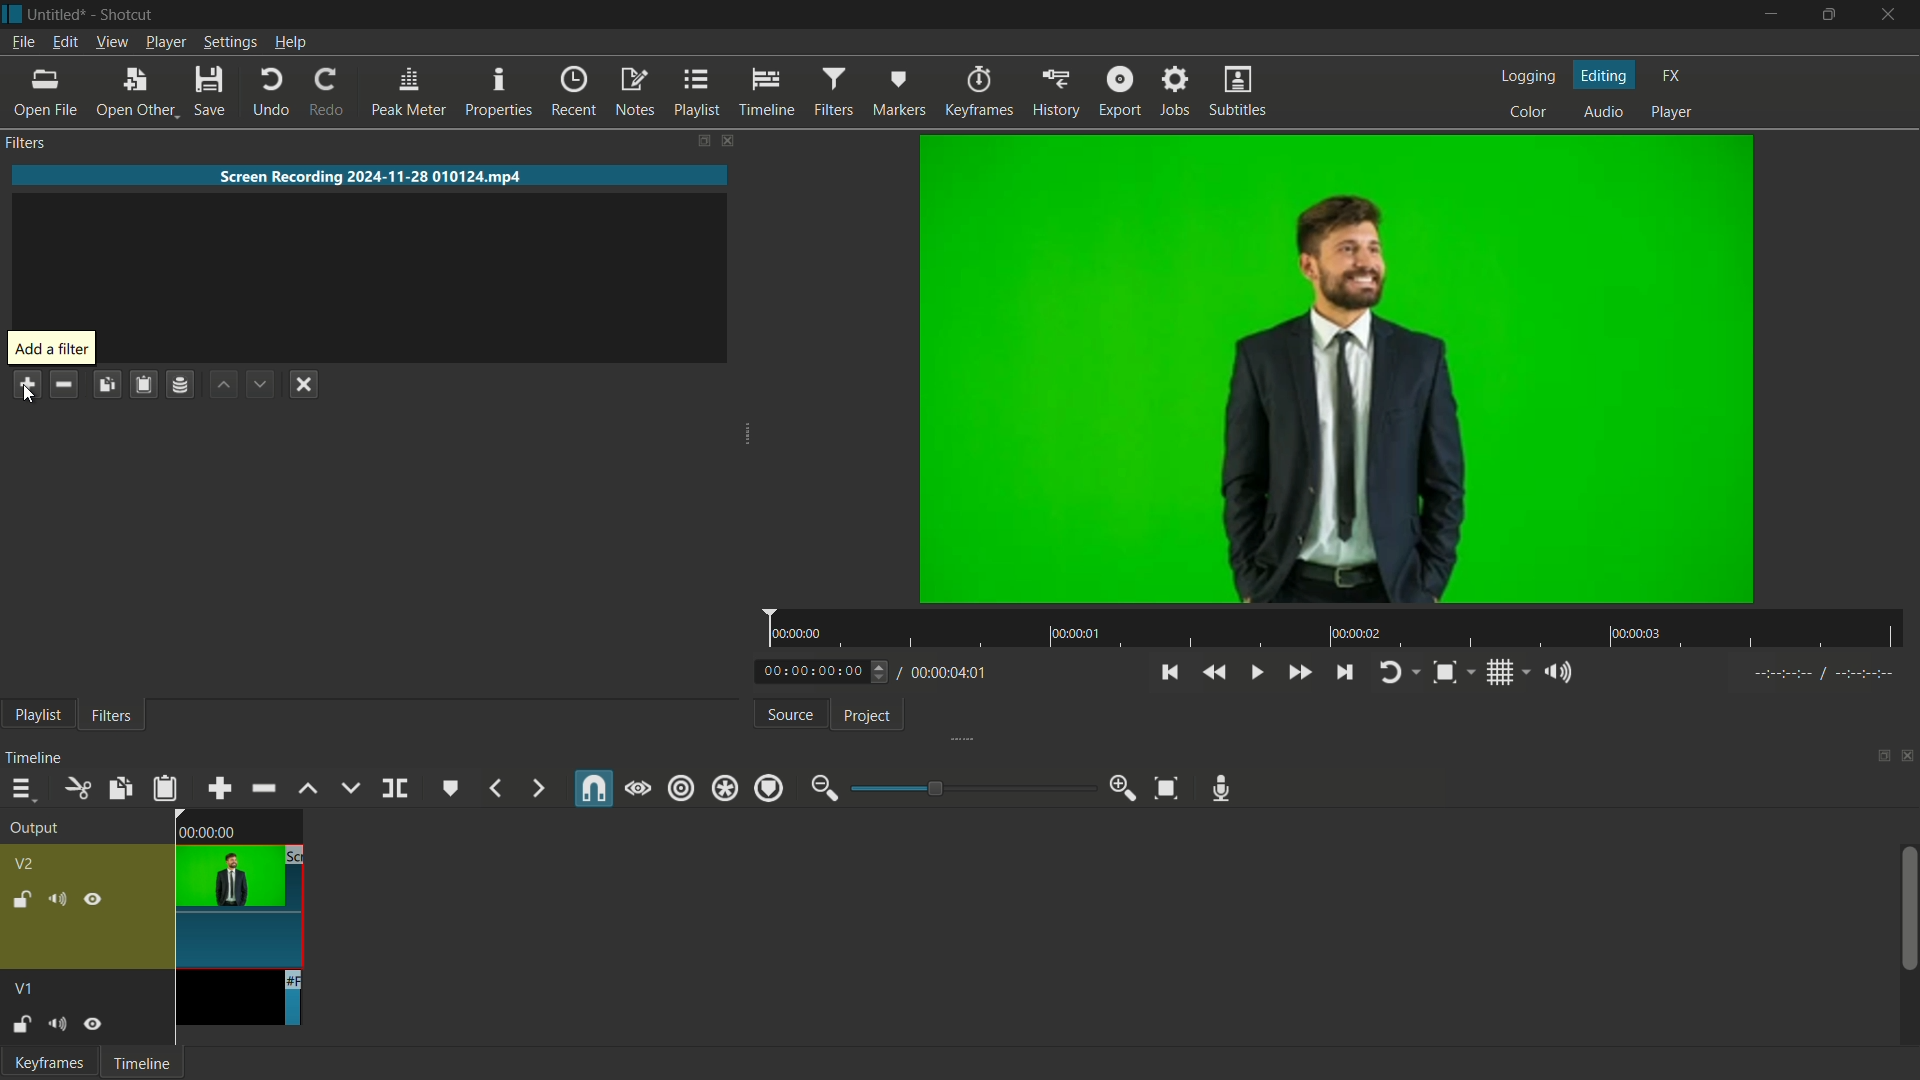 The width and height of the screenshot is (1920, 1080). Describe the element at coordinates (38, 715) in the screenshot. I see `playlist` at that location.